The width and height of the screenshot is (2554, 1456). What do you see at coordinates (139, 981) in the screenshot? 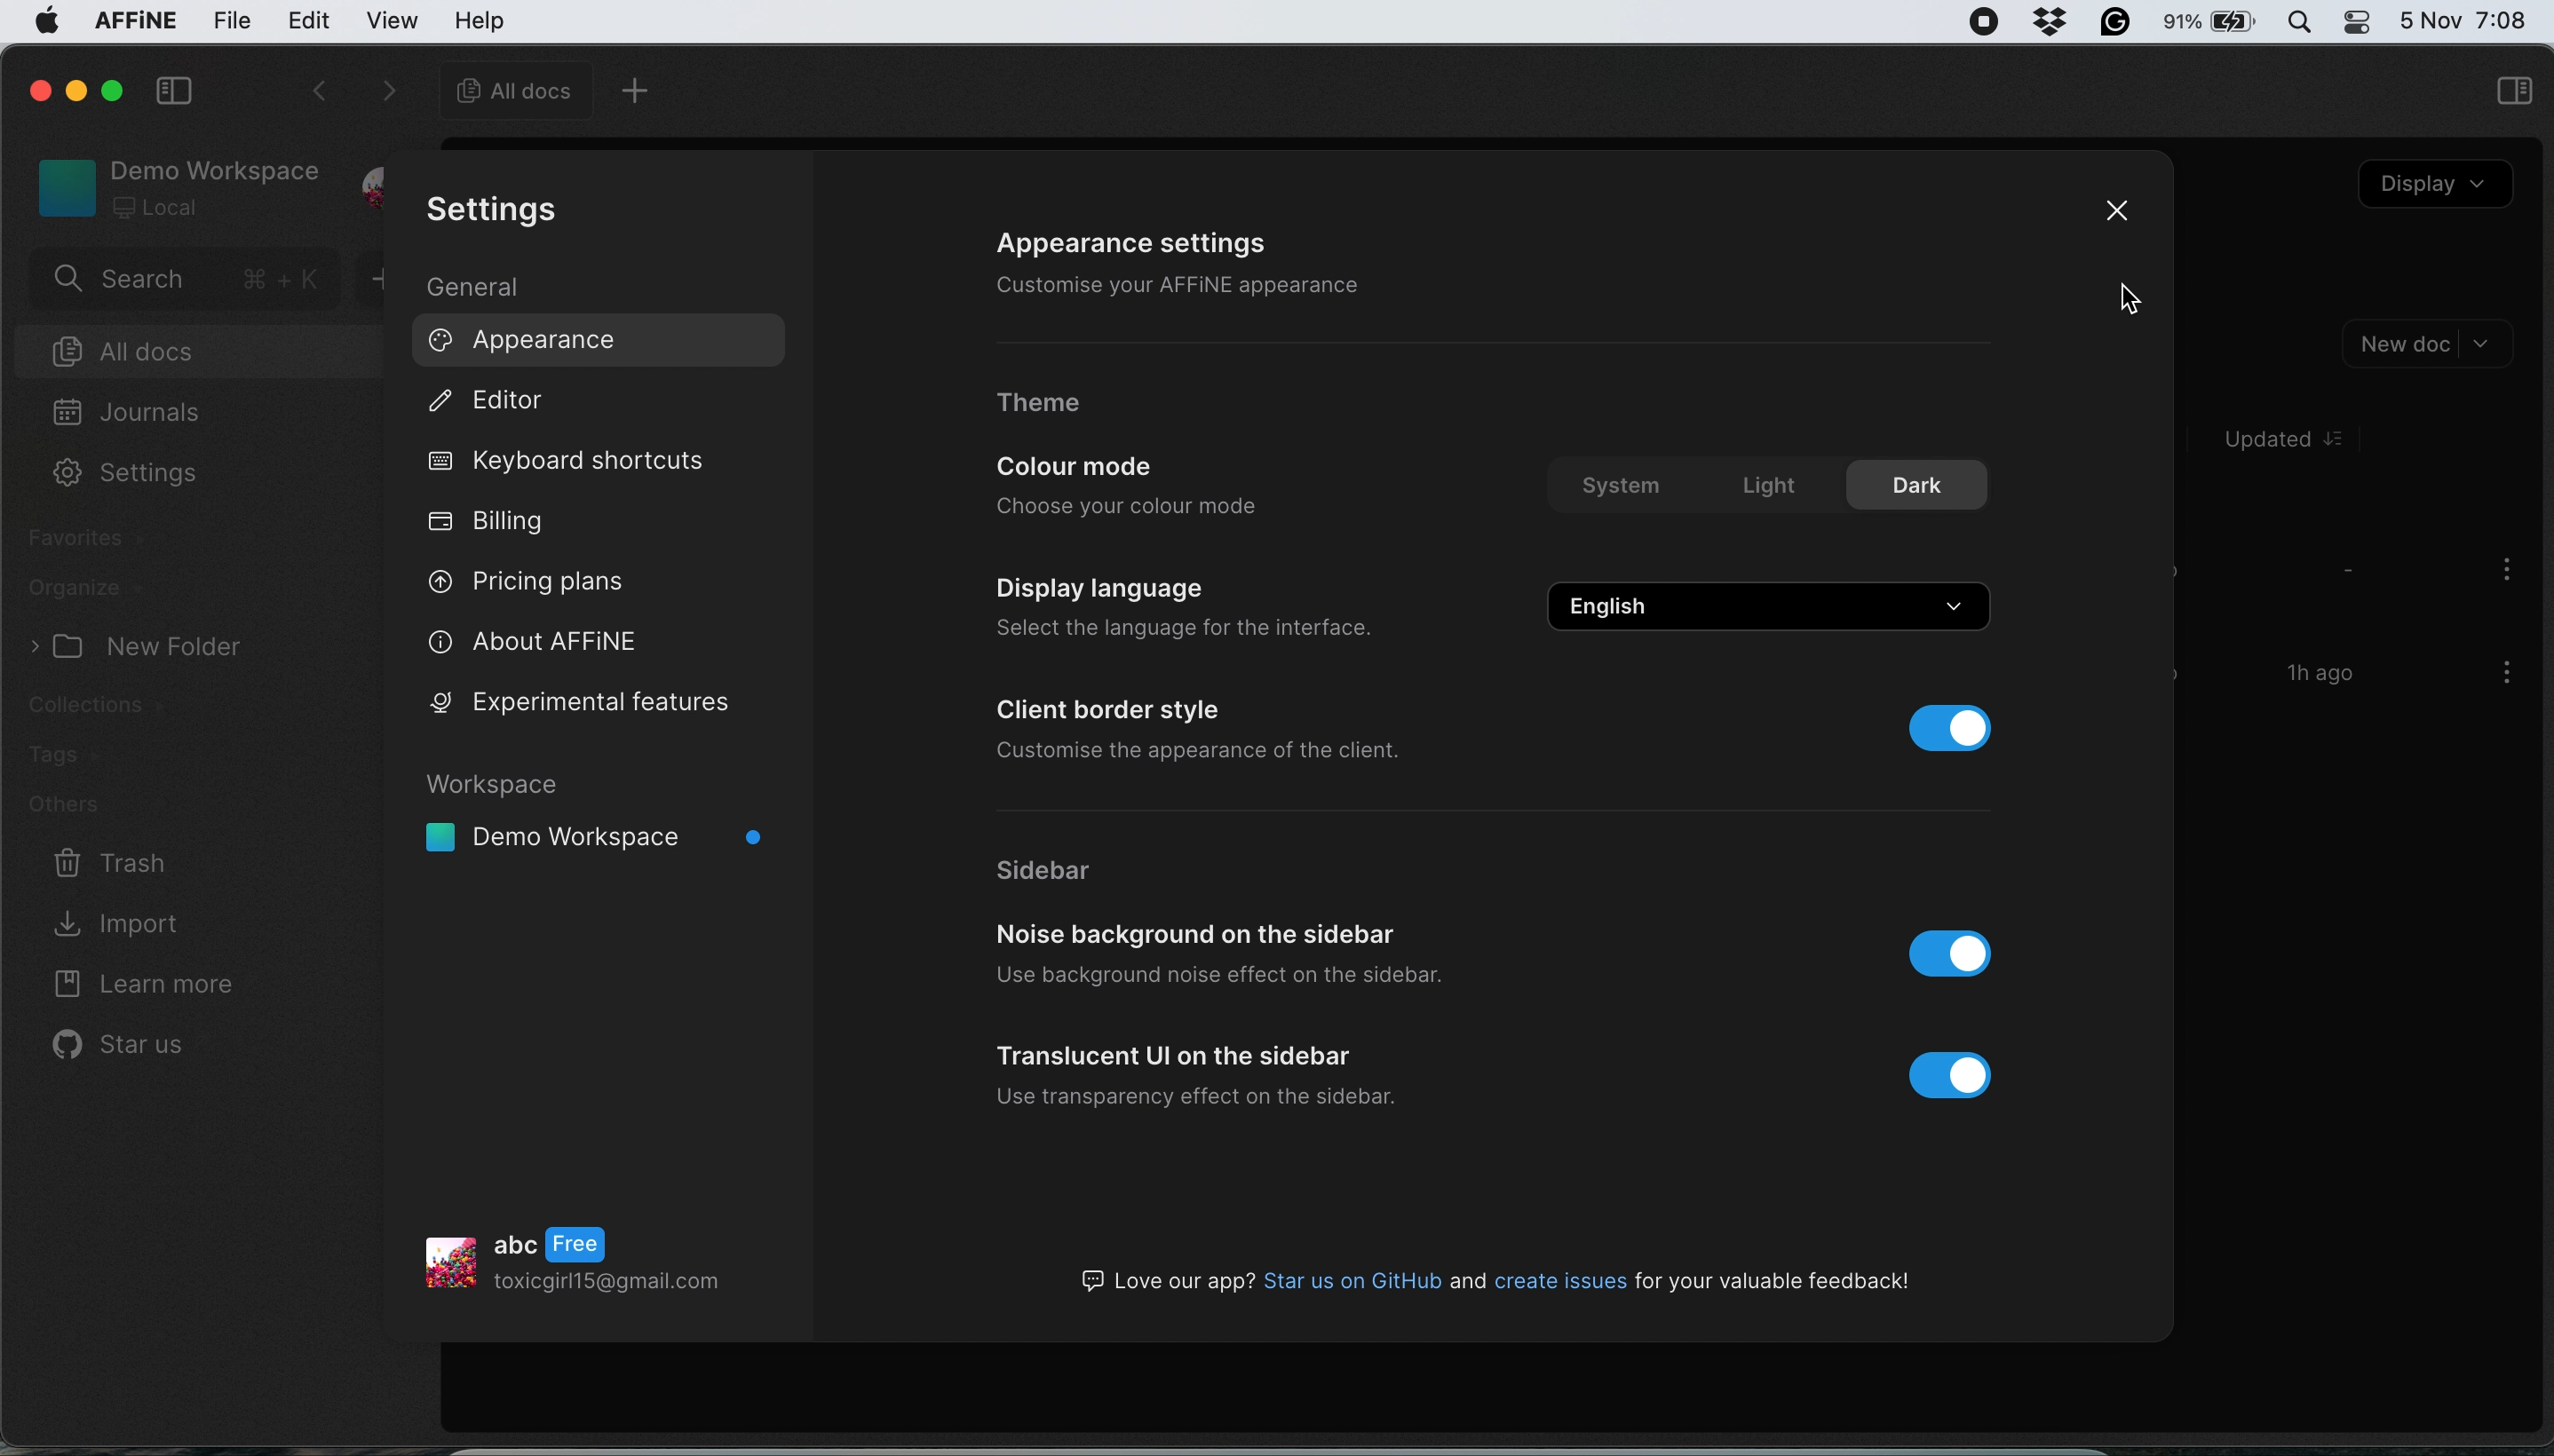
I see `learn more` at bounding box center [139, 981].